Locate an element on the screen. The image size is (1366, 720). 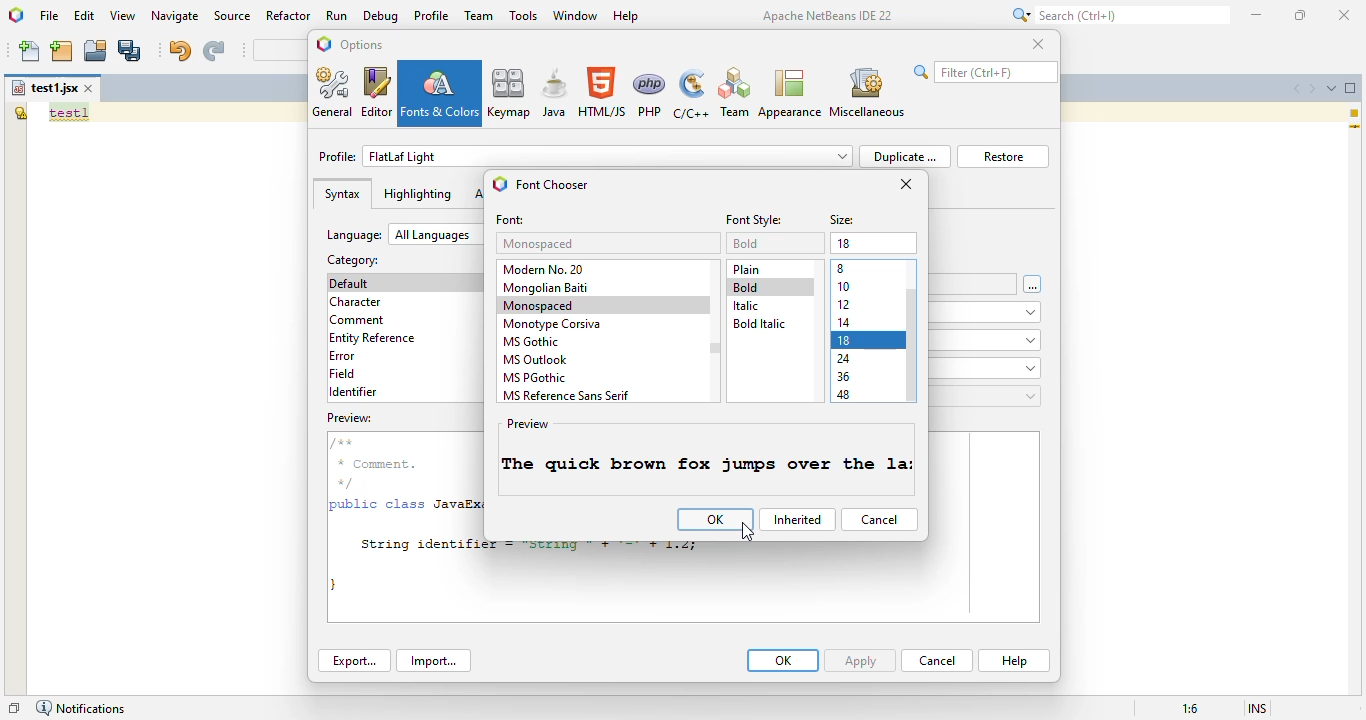
search is located at coordinates (986, 72).